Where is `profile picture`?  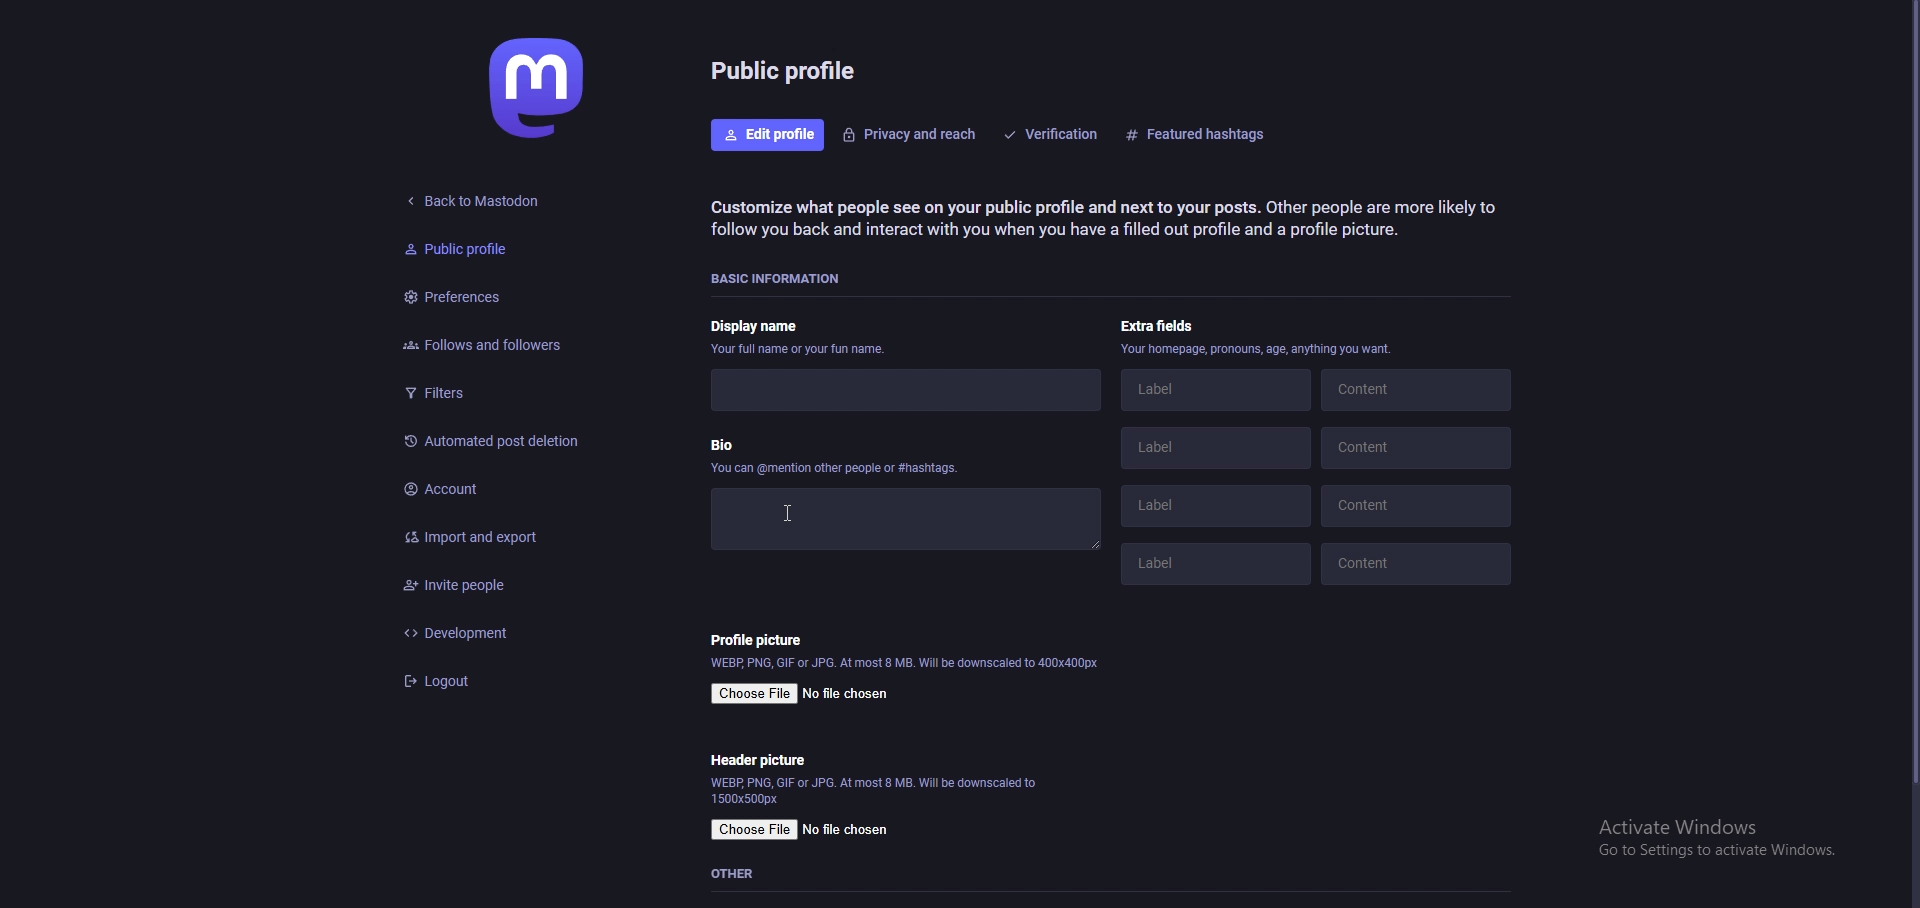 profile picture is located at coordinates (757, 639).